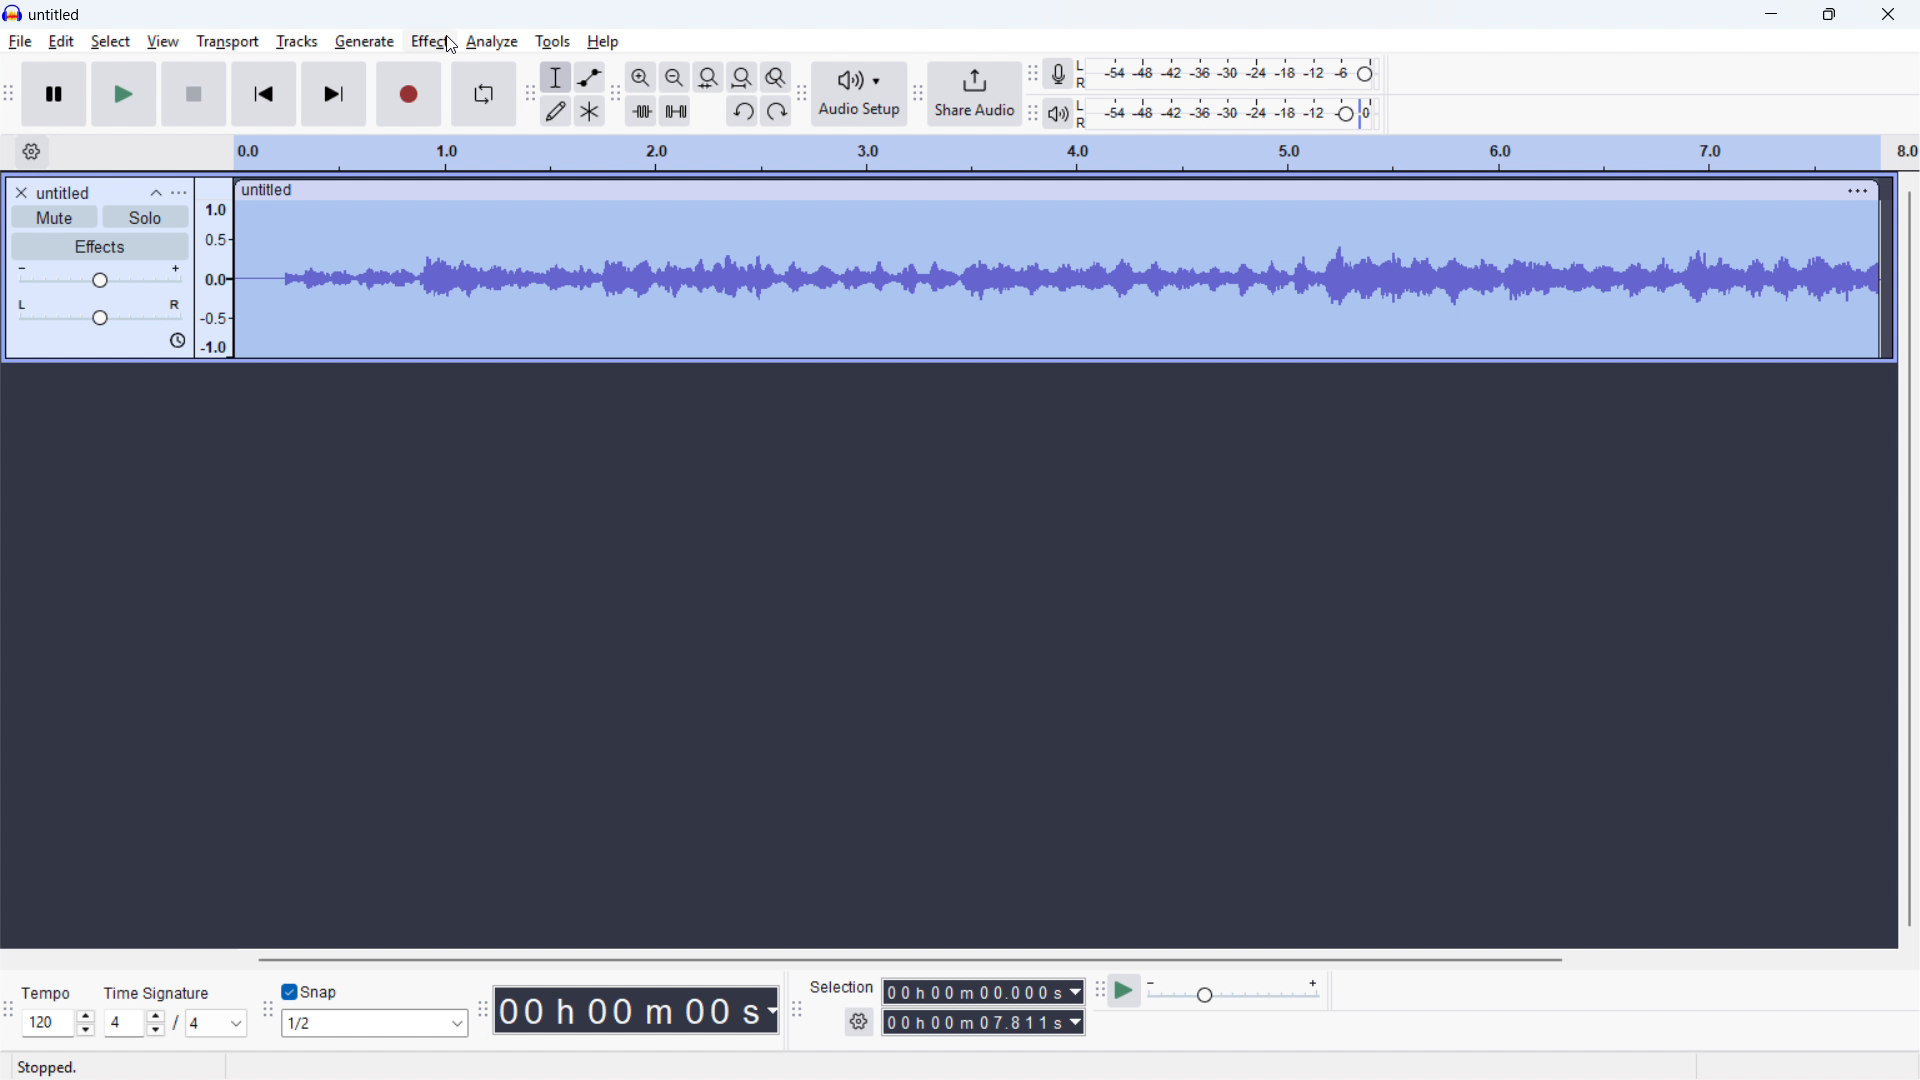  What do you see at coordinates (364, 41) in the screenshot?
I see `generate` at bounding box center [364, 41].